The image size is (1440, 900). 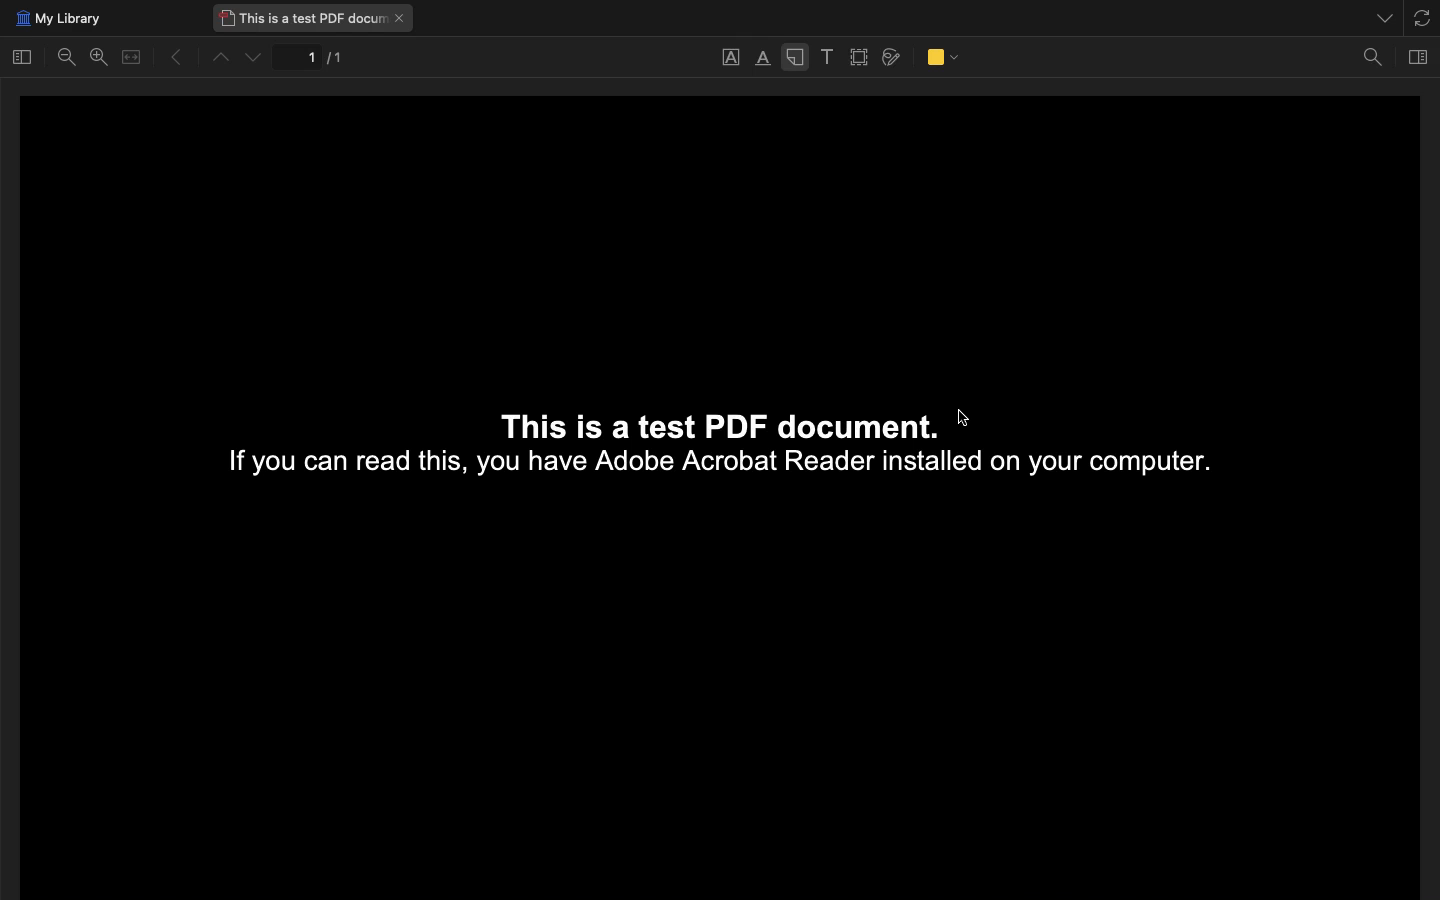 I want to click on 1/1, so click(x=314, y=60).